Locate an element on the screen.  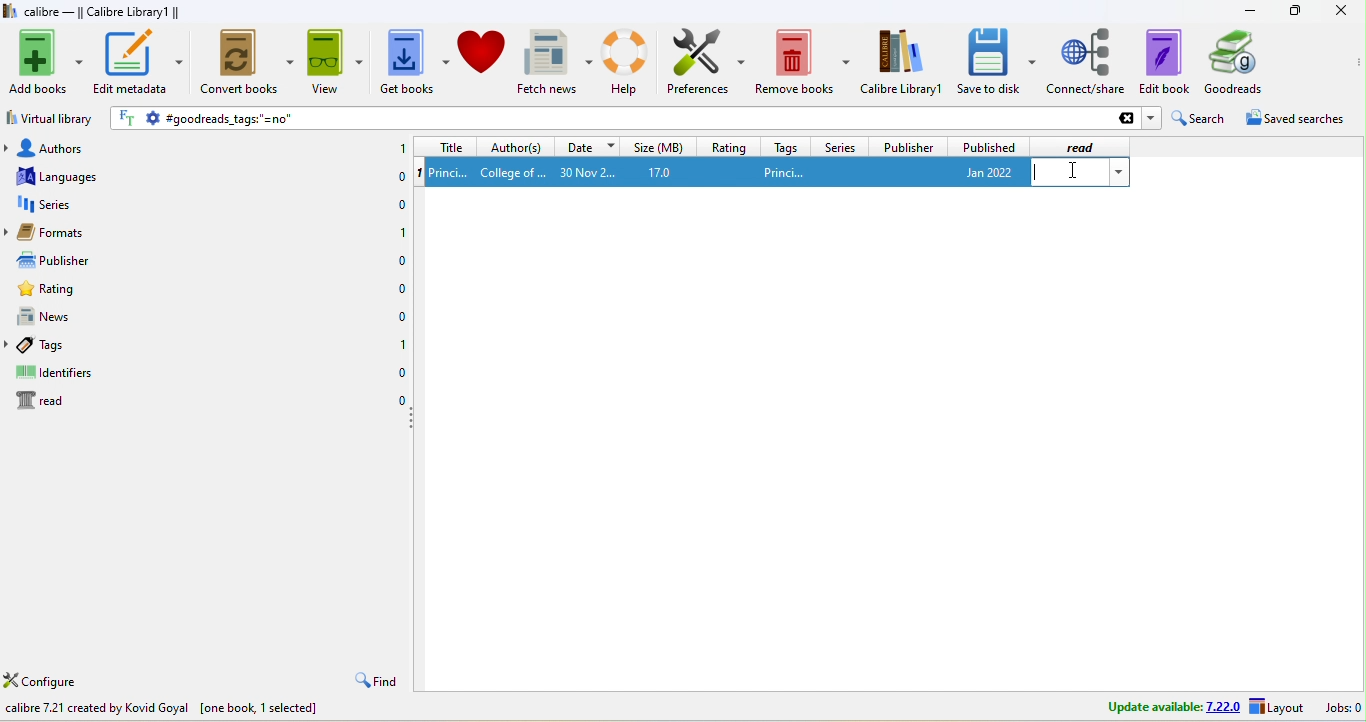
1 is located at coordinates (400, 343).